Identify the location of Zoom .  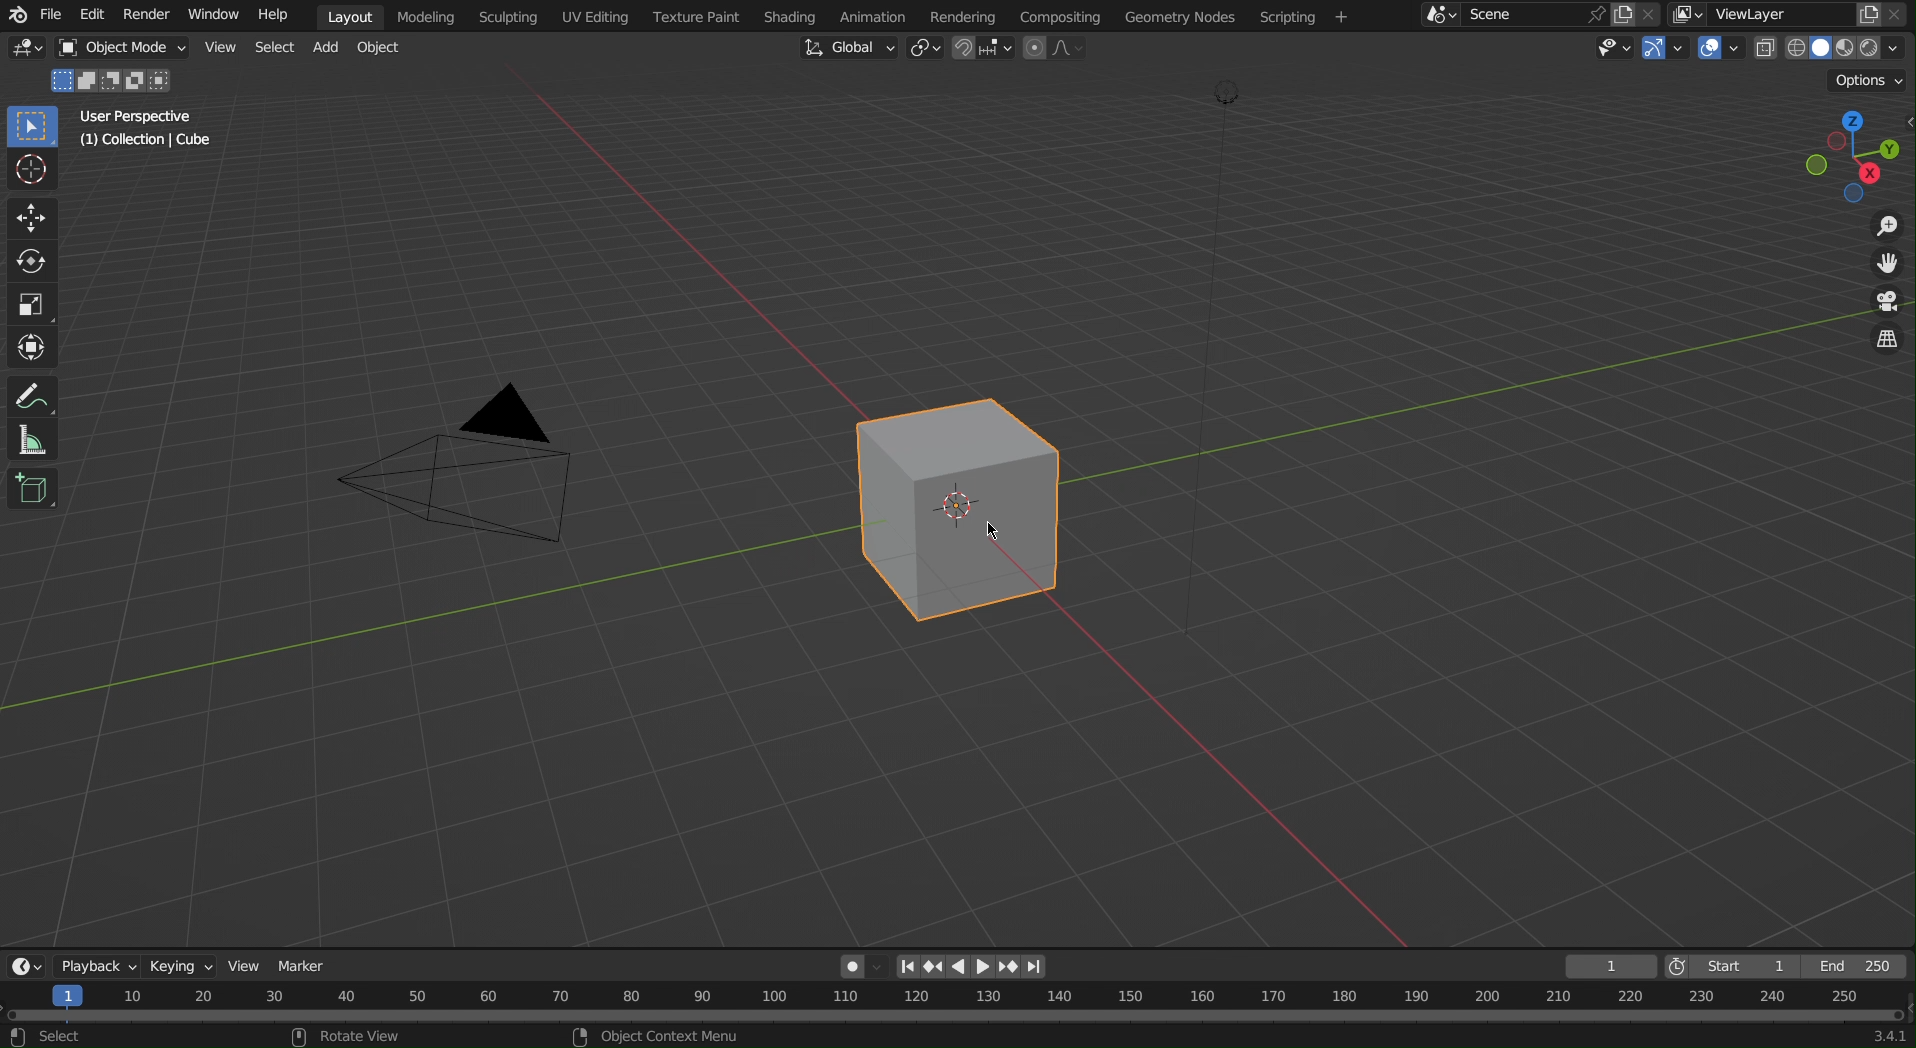
(1890, 225).